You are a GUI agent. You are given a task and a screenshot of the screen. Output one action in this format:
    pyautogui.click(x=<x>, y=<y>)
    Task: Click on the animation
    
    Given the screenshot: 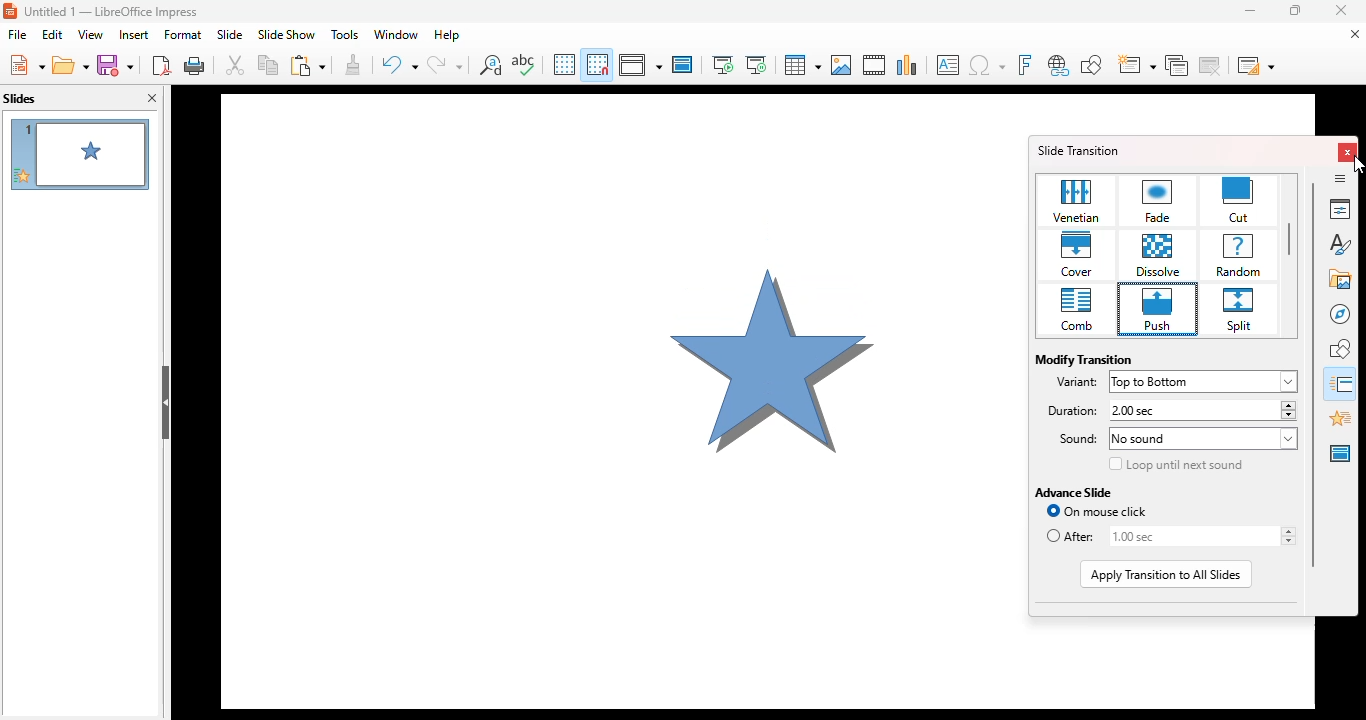 What is the action you would take?
    pyautogui.click(x=1342, y=418)
    